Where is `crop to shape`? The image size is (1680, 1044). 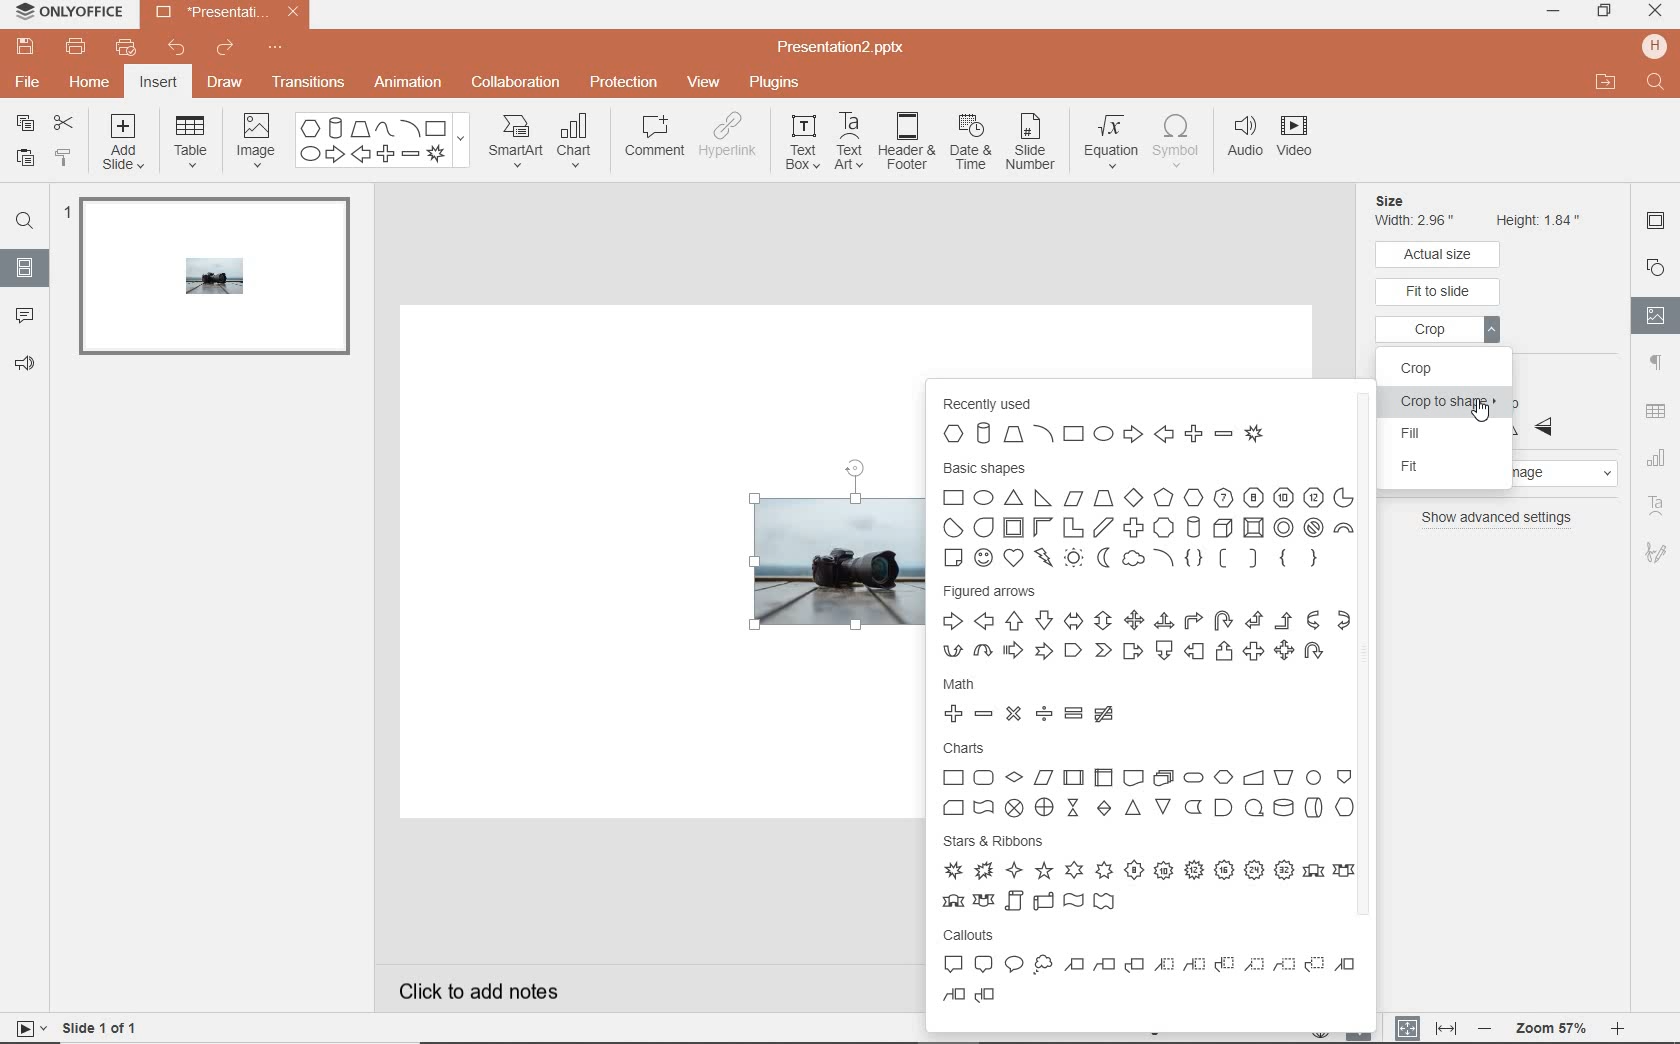 crop to shape is located at coordinates (1448, 404).